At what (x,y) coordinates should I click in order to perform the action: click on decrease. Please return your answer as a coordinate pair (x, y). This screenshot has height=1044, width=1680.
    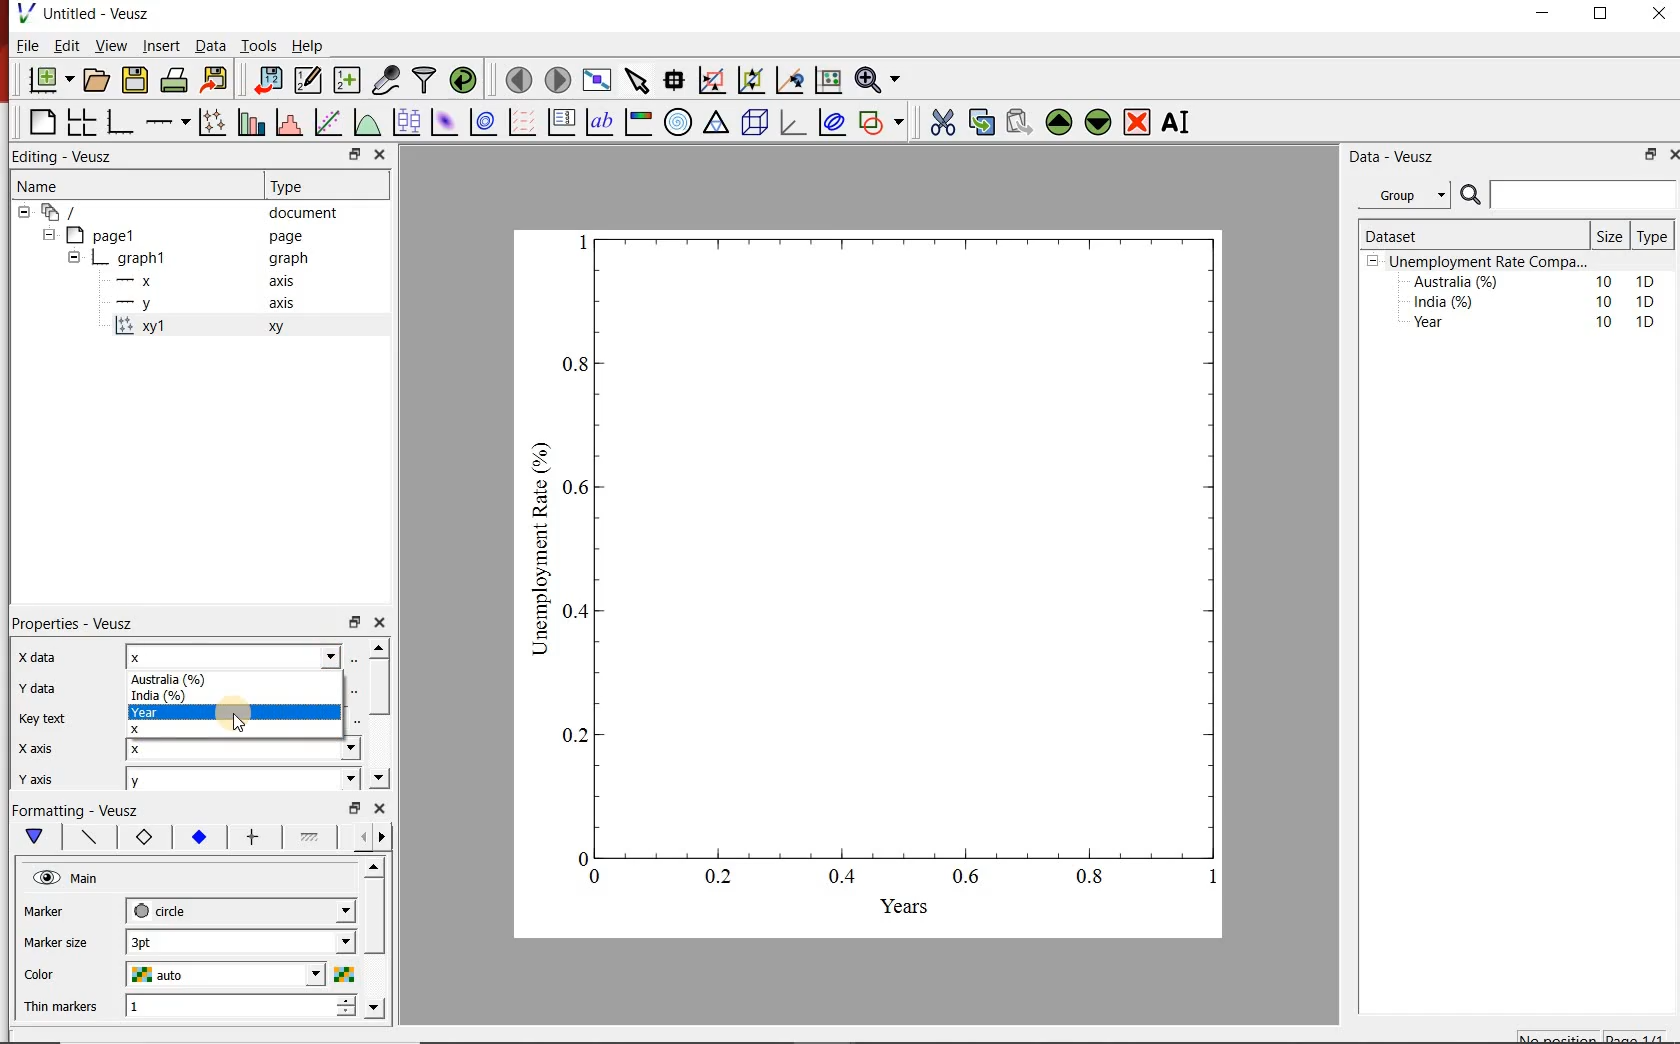
    Looking at the image, I should click on (346, 1016).